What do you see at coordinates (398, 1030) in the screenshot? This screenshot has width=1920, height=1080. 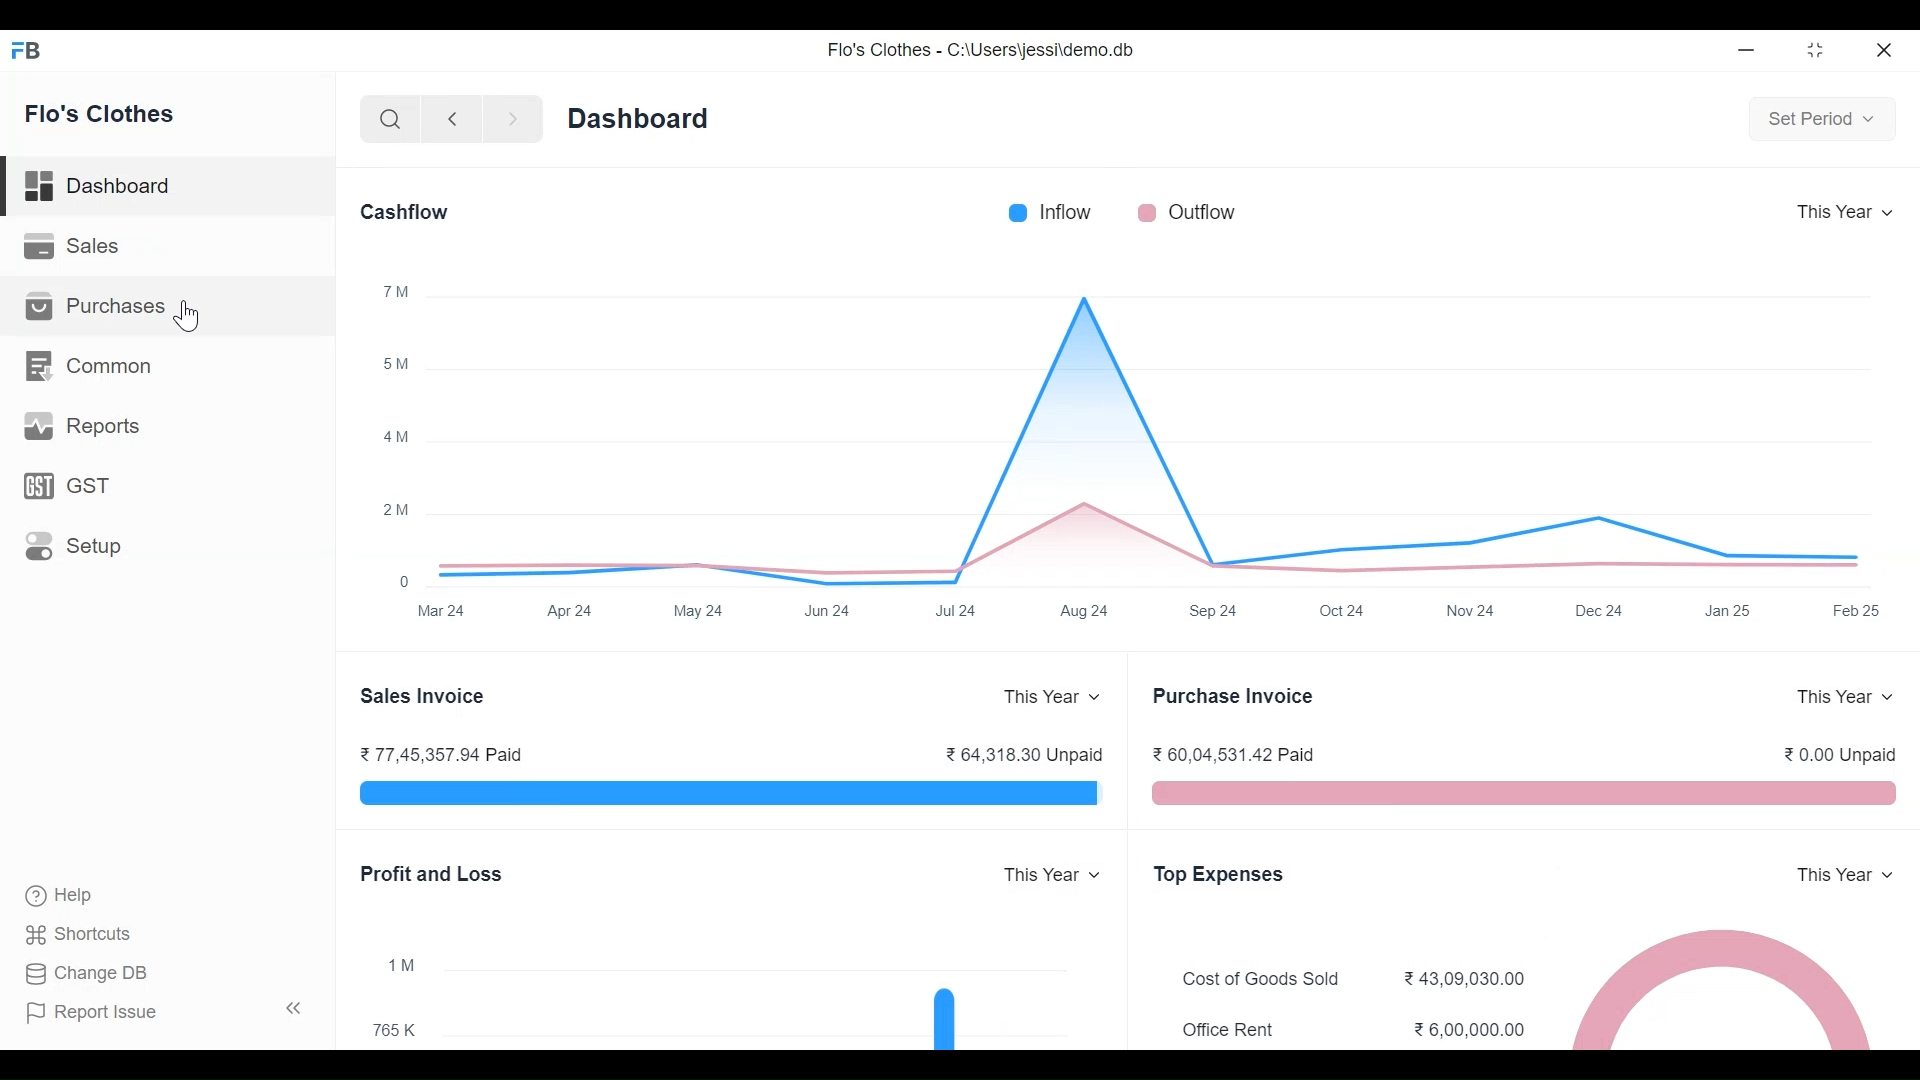 I see `765K` at bounding box center [398, 1030].